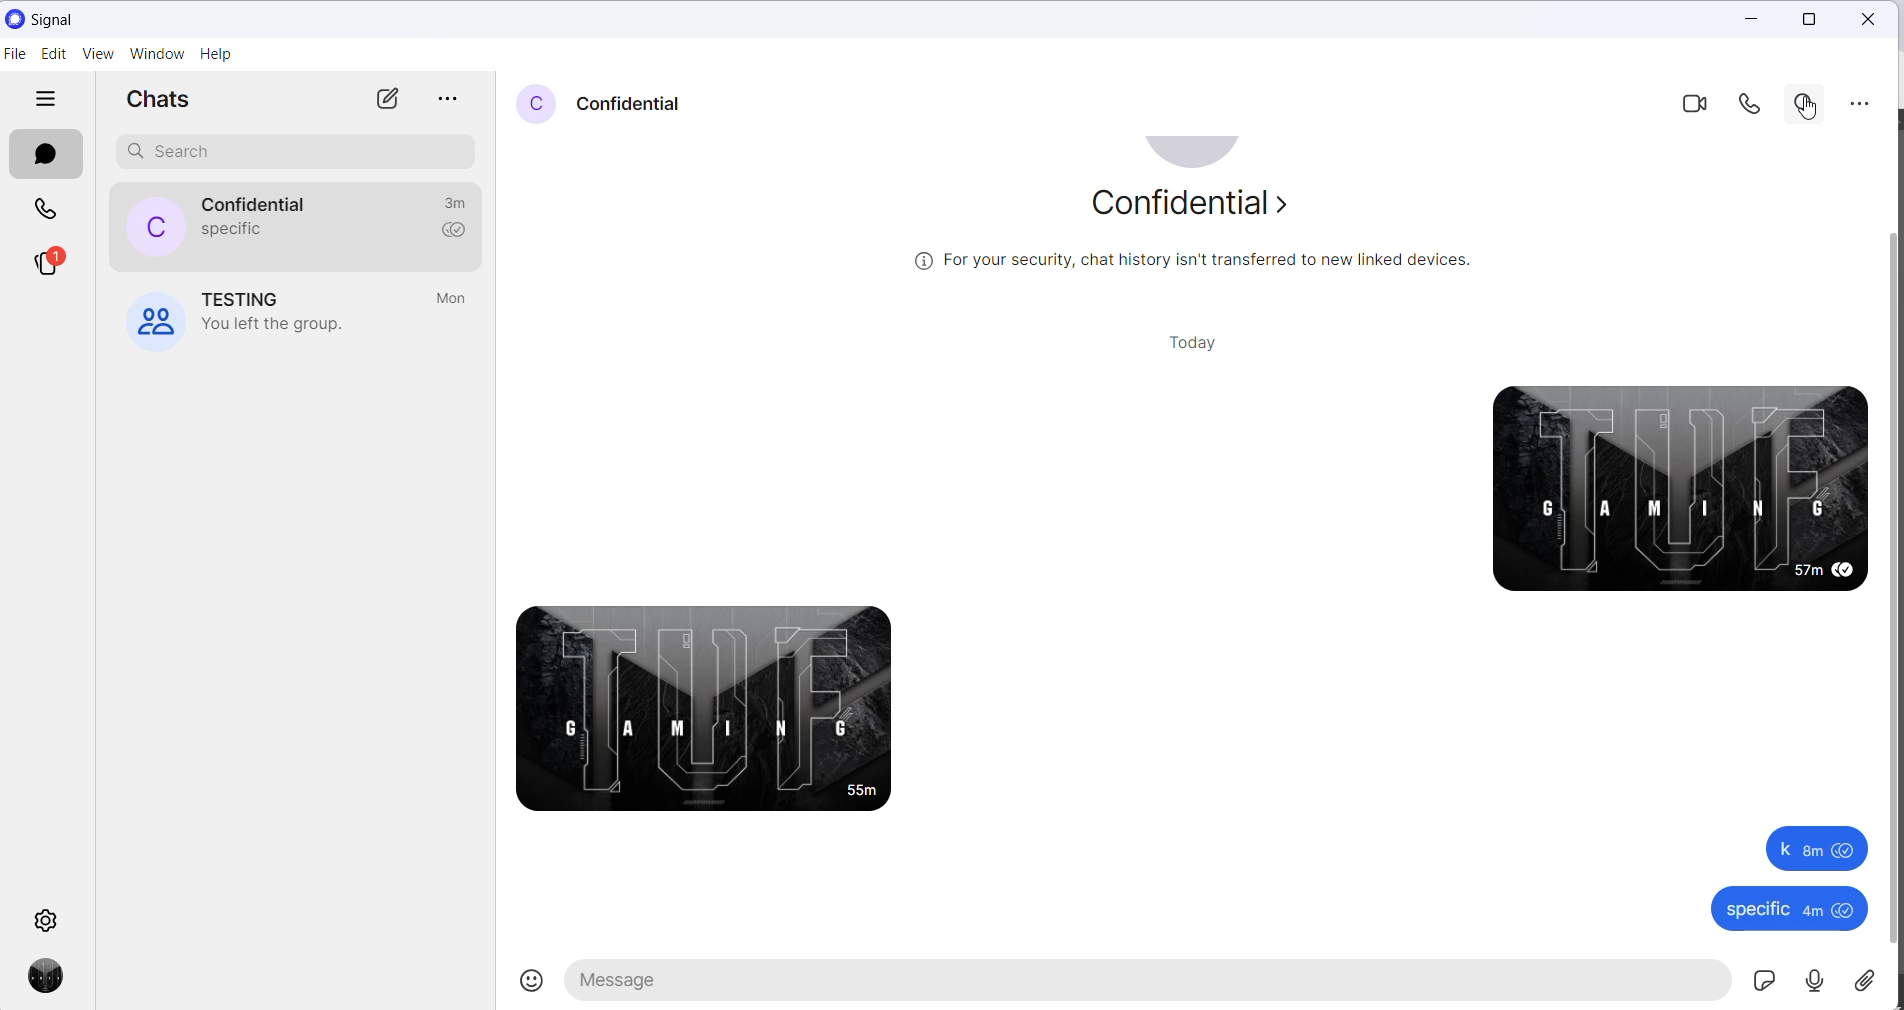 The height and width of the screenshot is (1010, 1904). Describe the element at coordinates (159, 319) in the screenshot. I see `profile picture` at that location.